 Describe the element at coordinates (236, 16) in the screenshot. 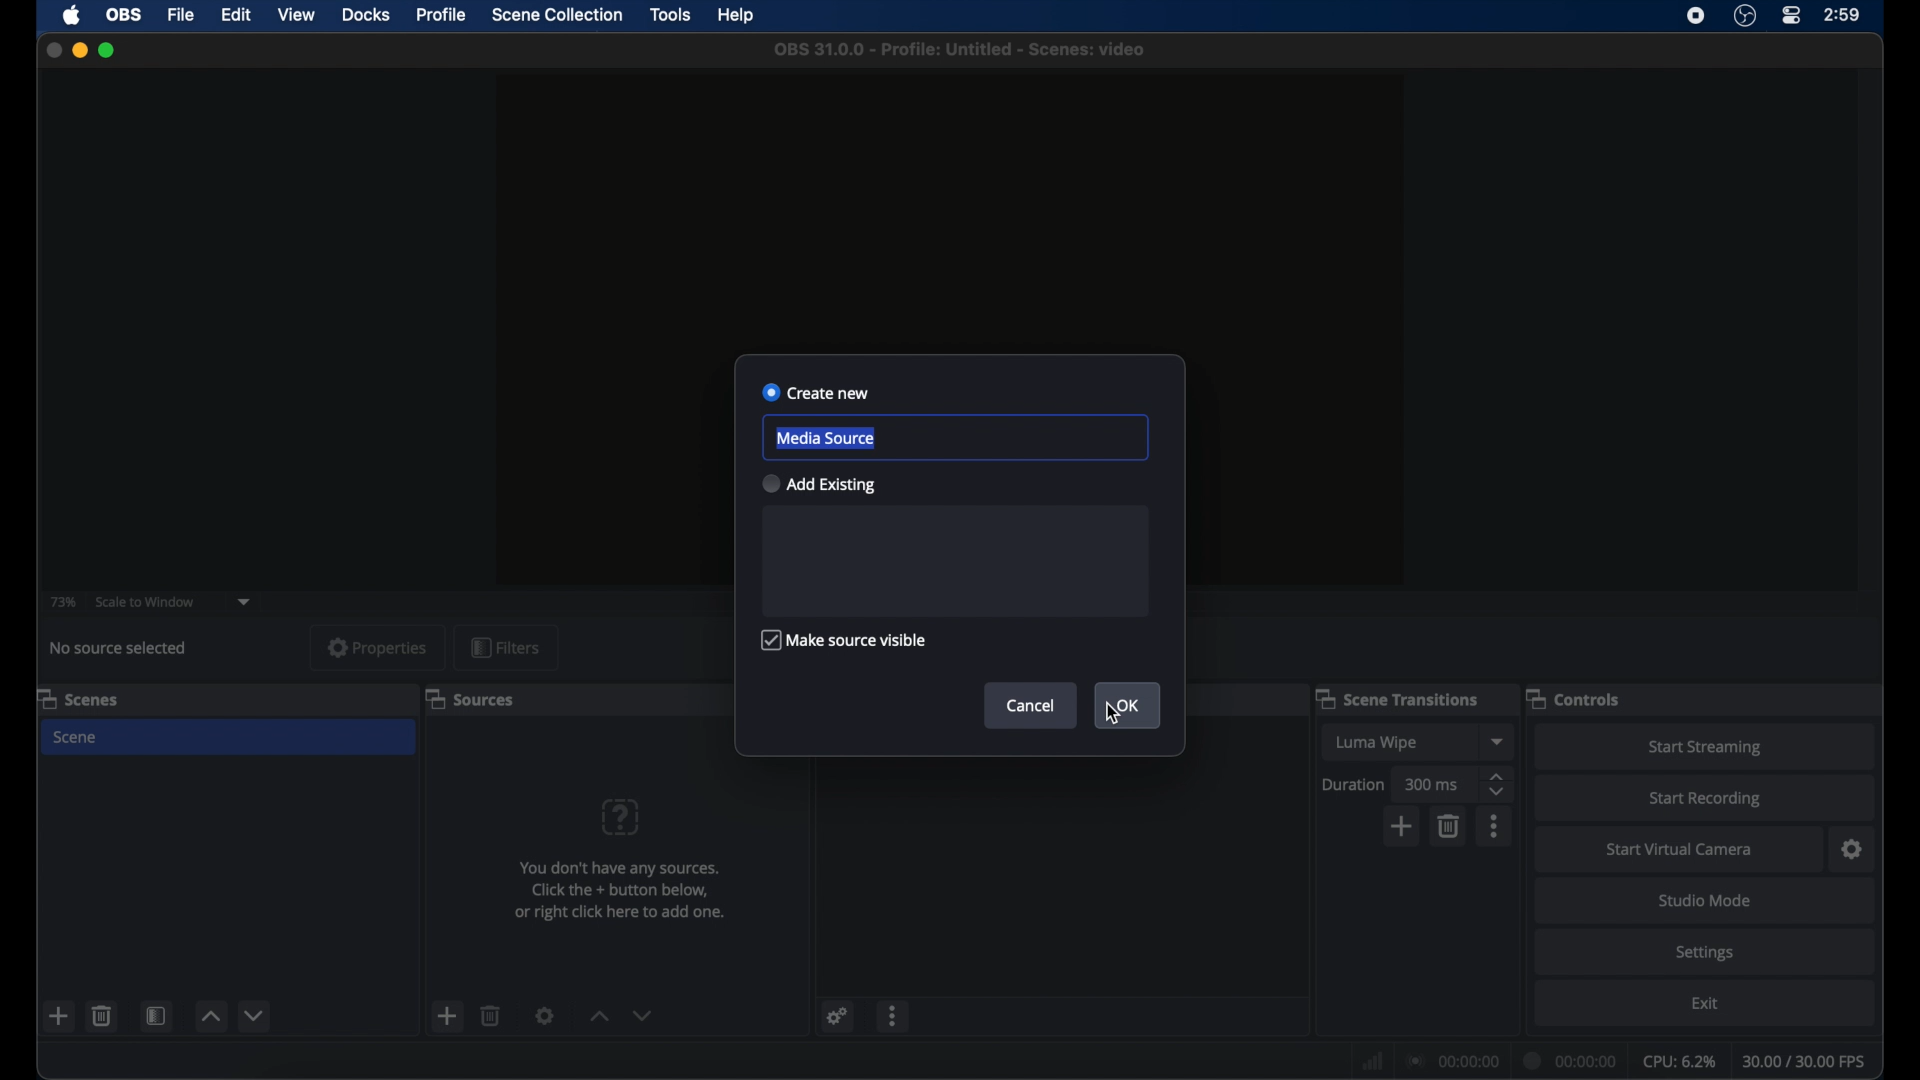

I see `edit` at that location.